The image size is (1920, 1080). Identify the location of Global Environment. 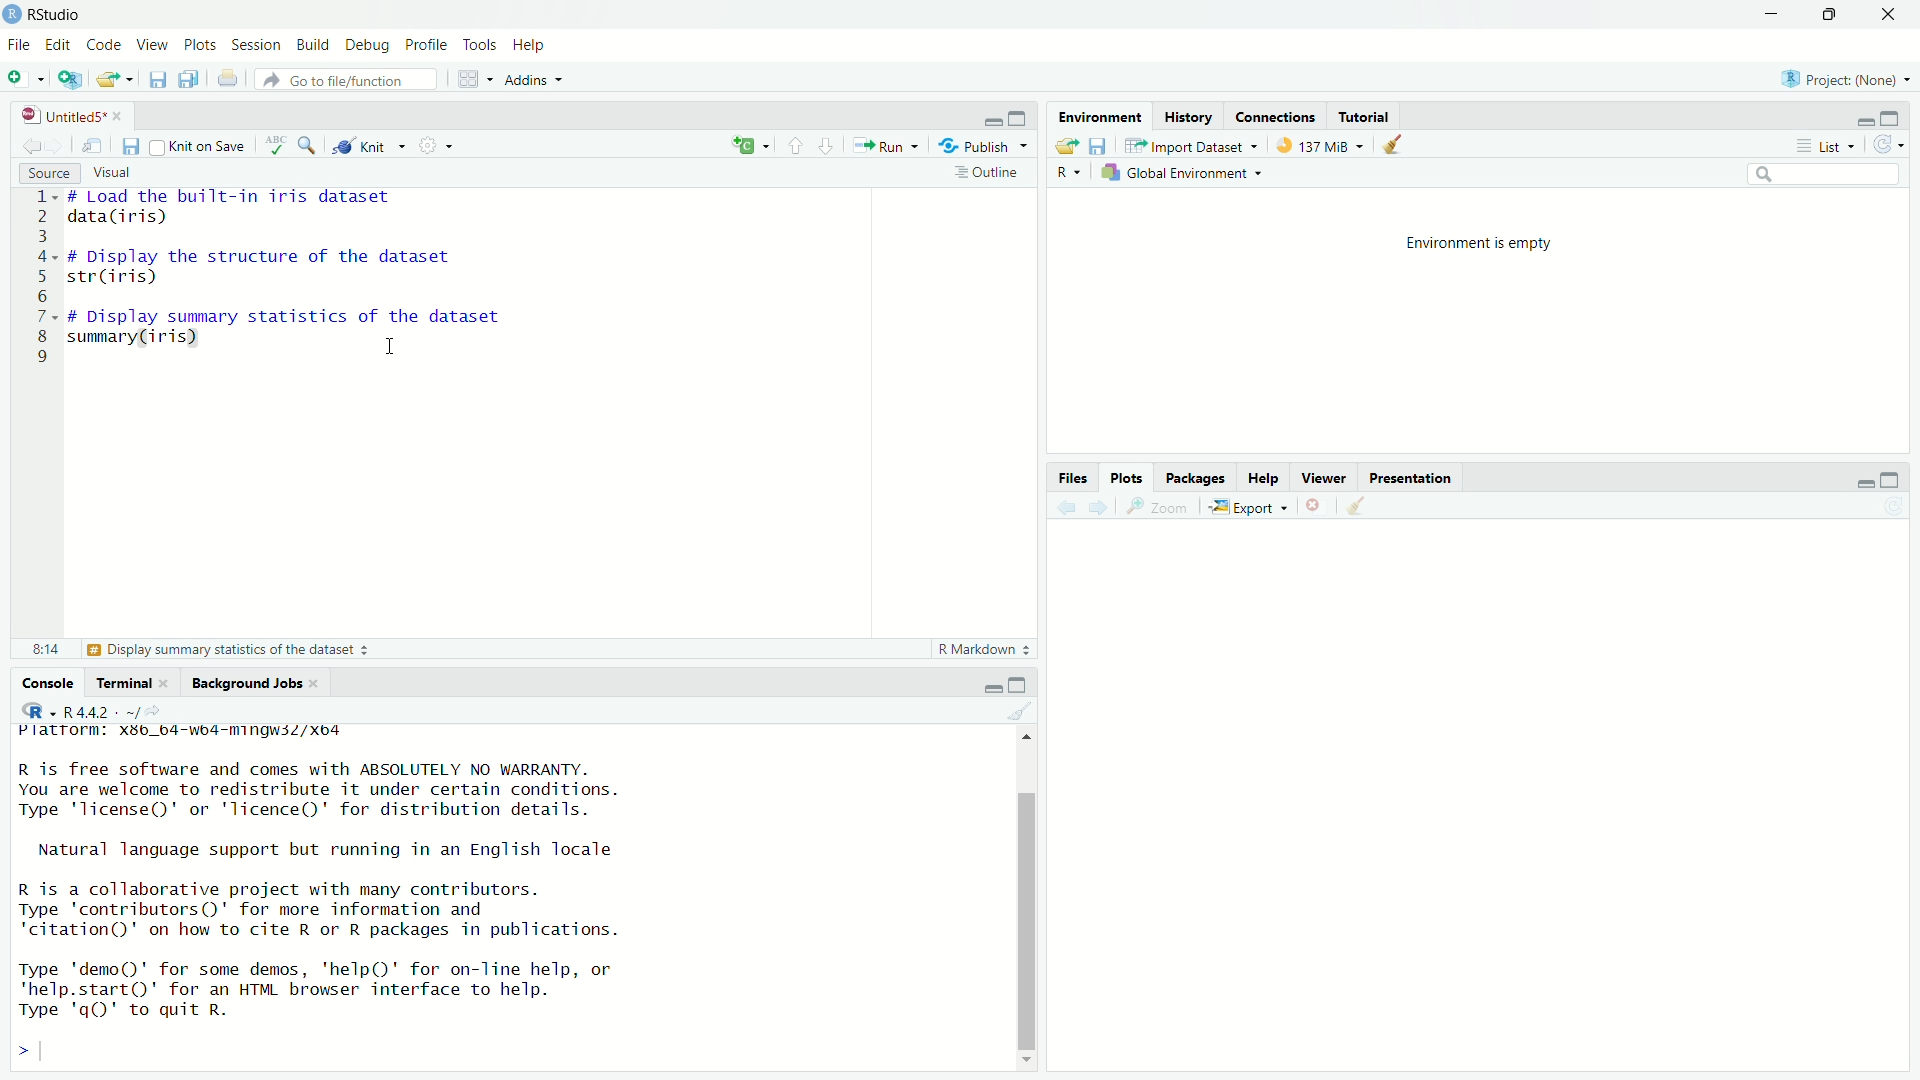
(1180, 173).